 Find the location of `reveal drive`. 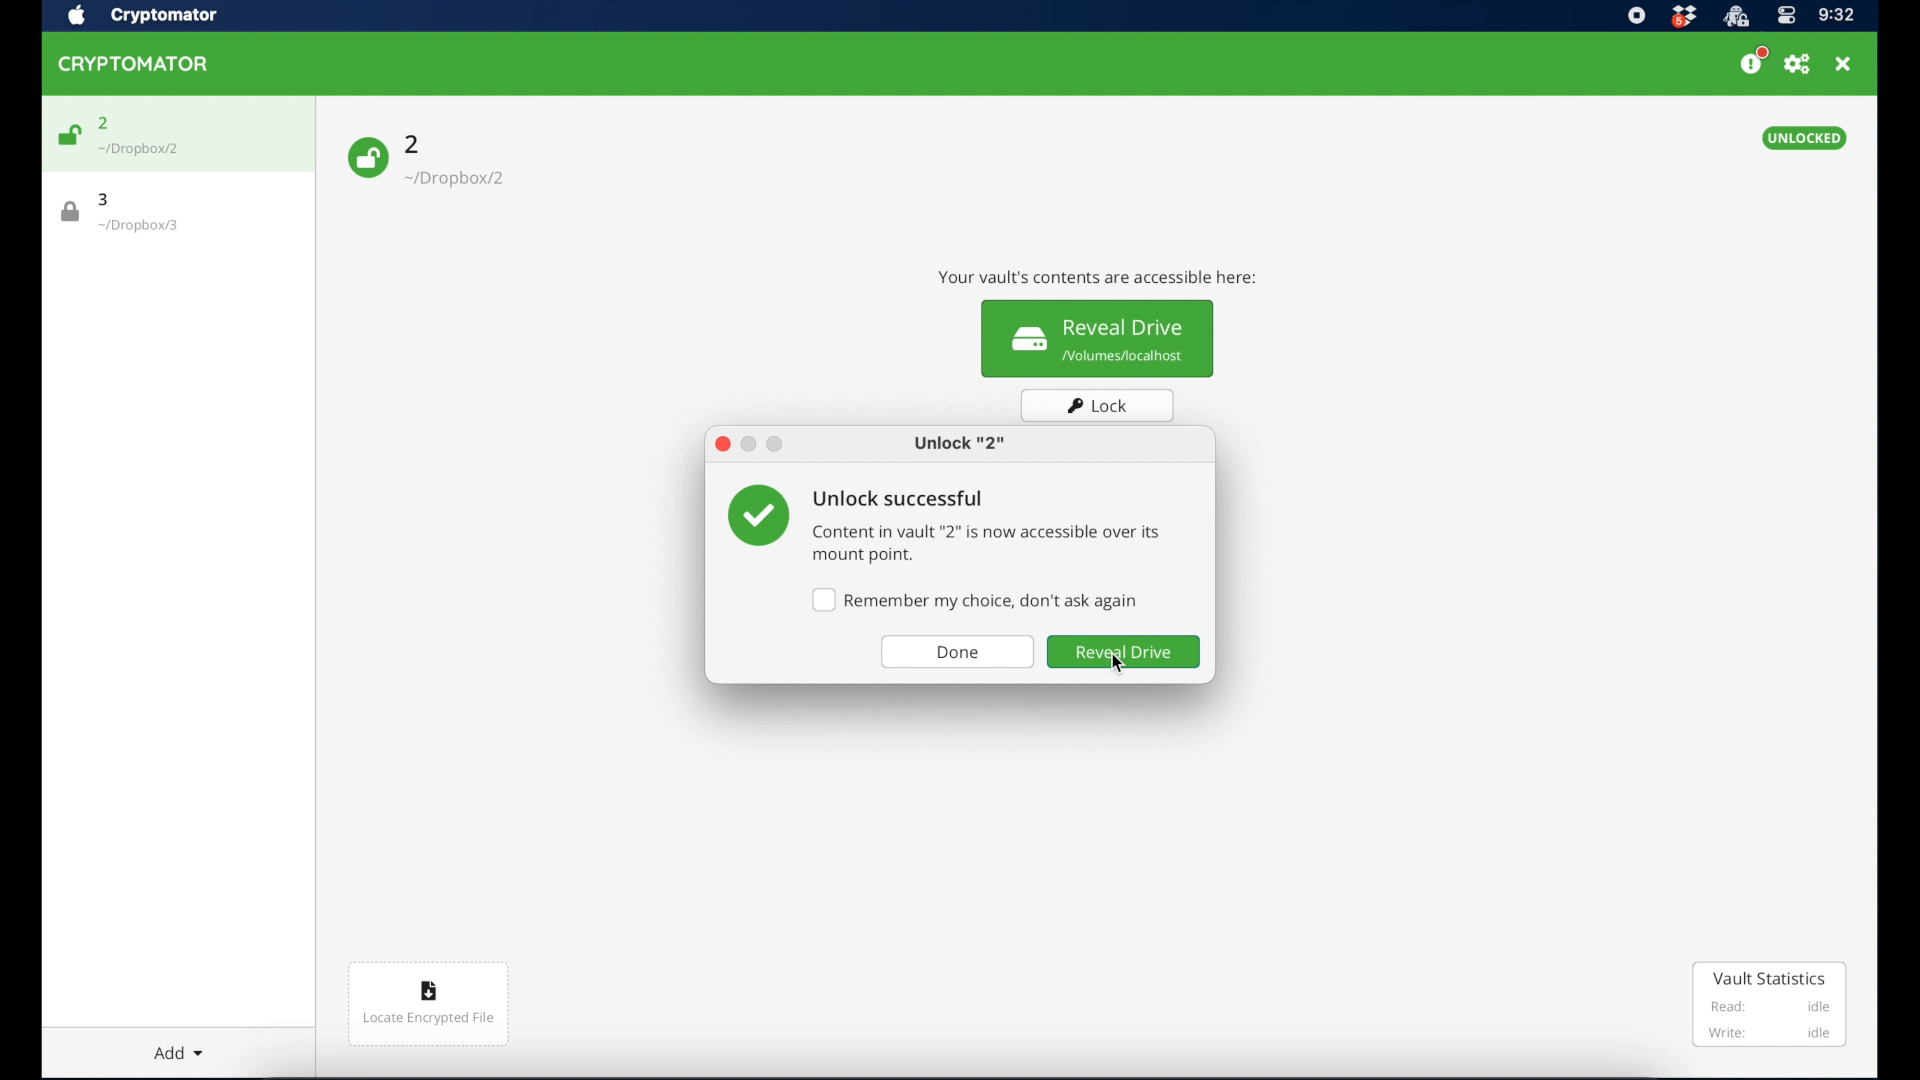

reveal drive is located at coordinates (1127, 652).